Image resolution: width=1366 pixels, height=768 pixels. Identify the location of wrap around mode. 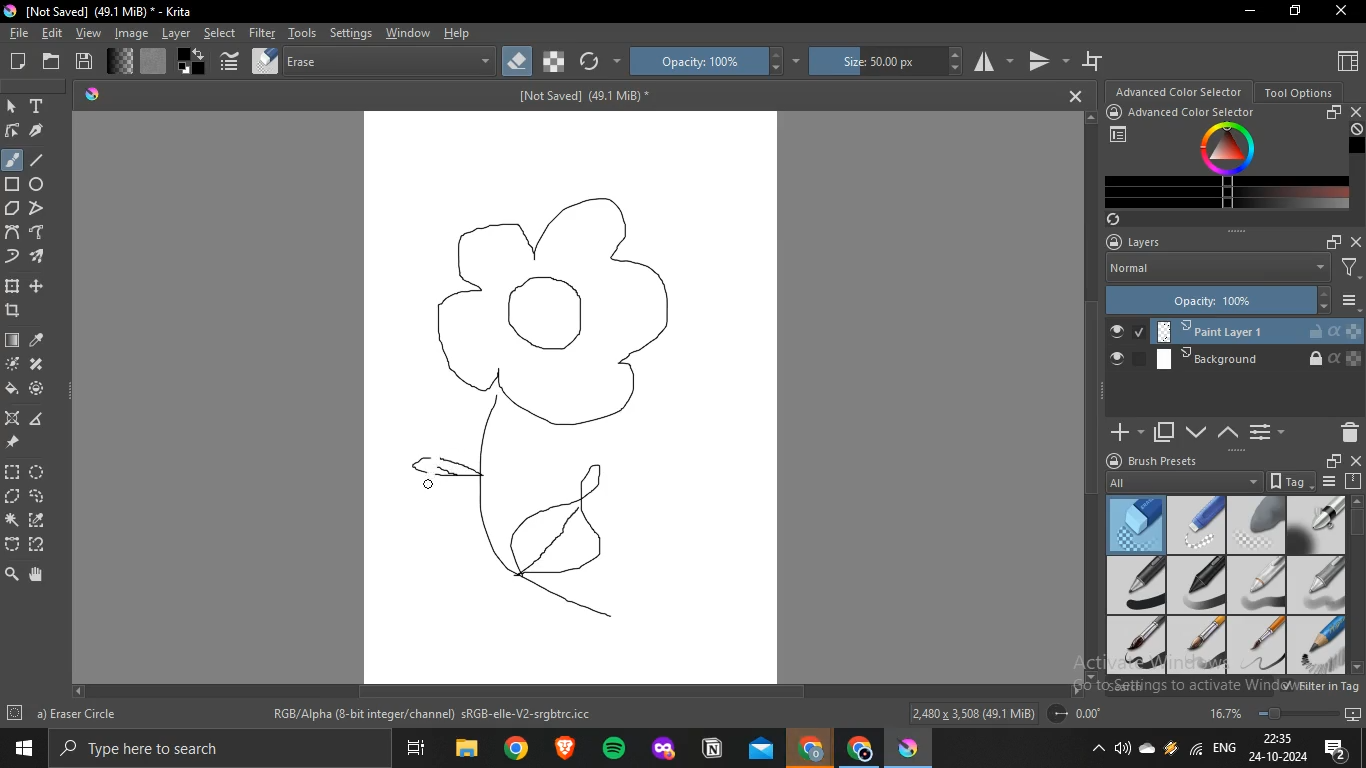
(1095, 60).